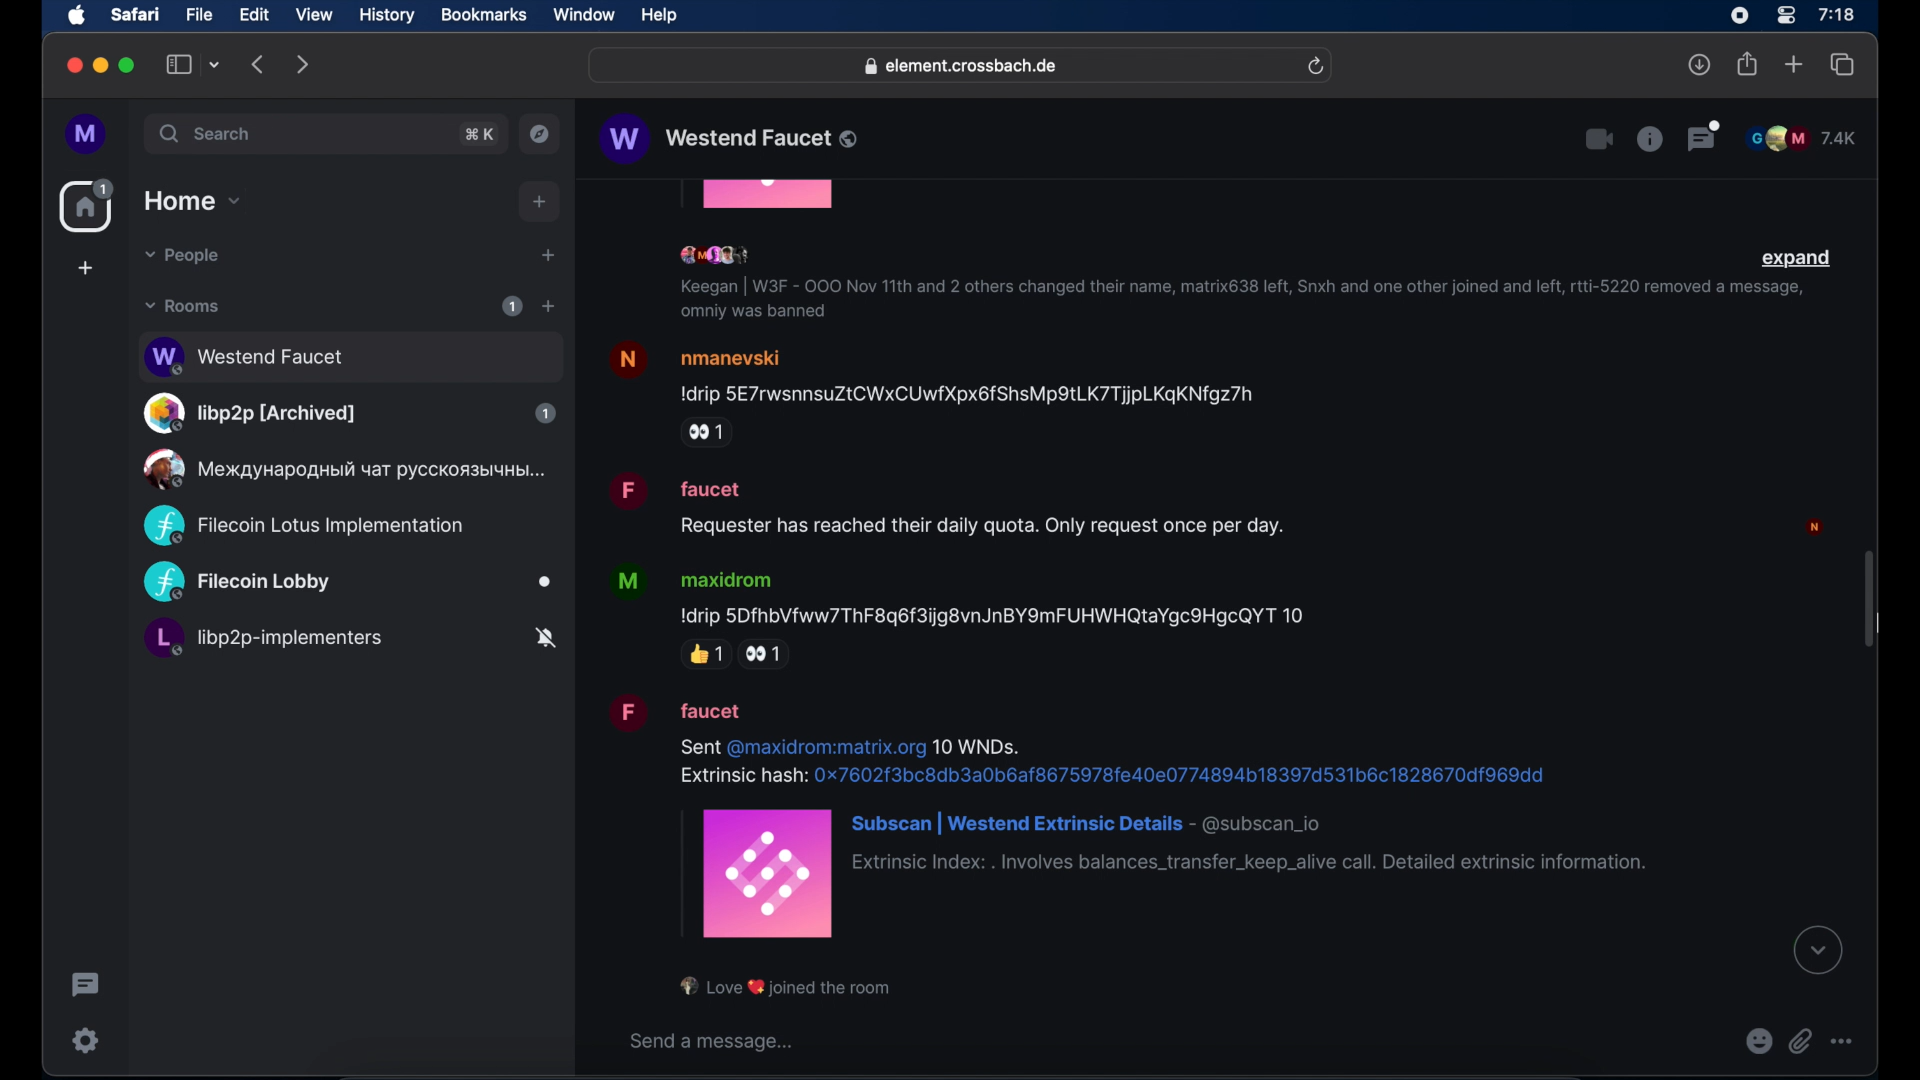 The height and width of the screenshot is (1080, 1920). I want to click on threads, so click(1705, 136).